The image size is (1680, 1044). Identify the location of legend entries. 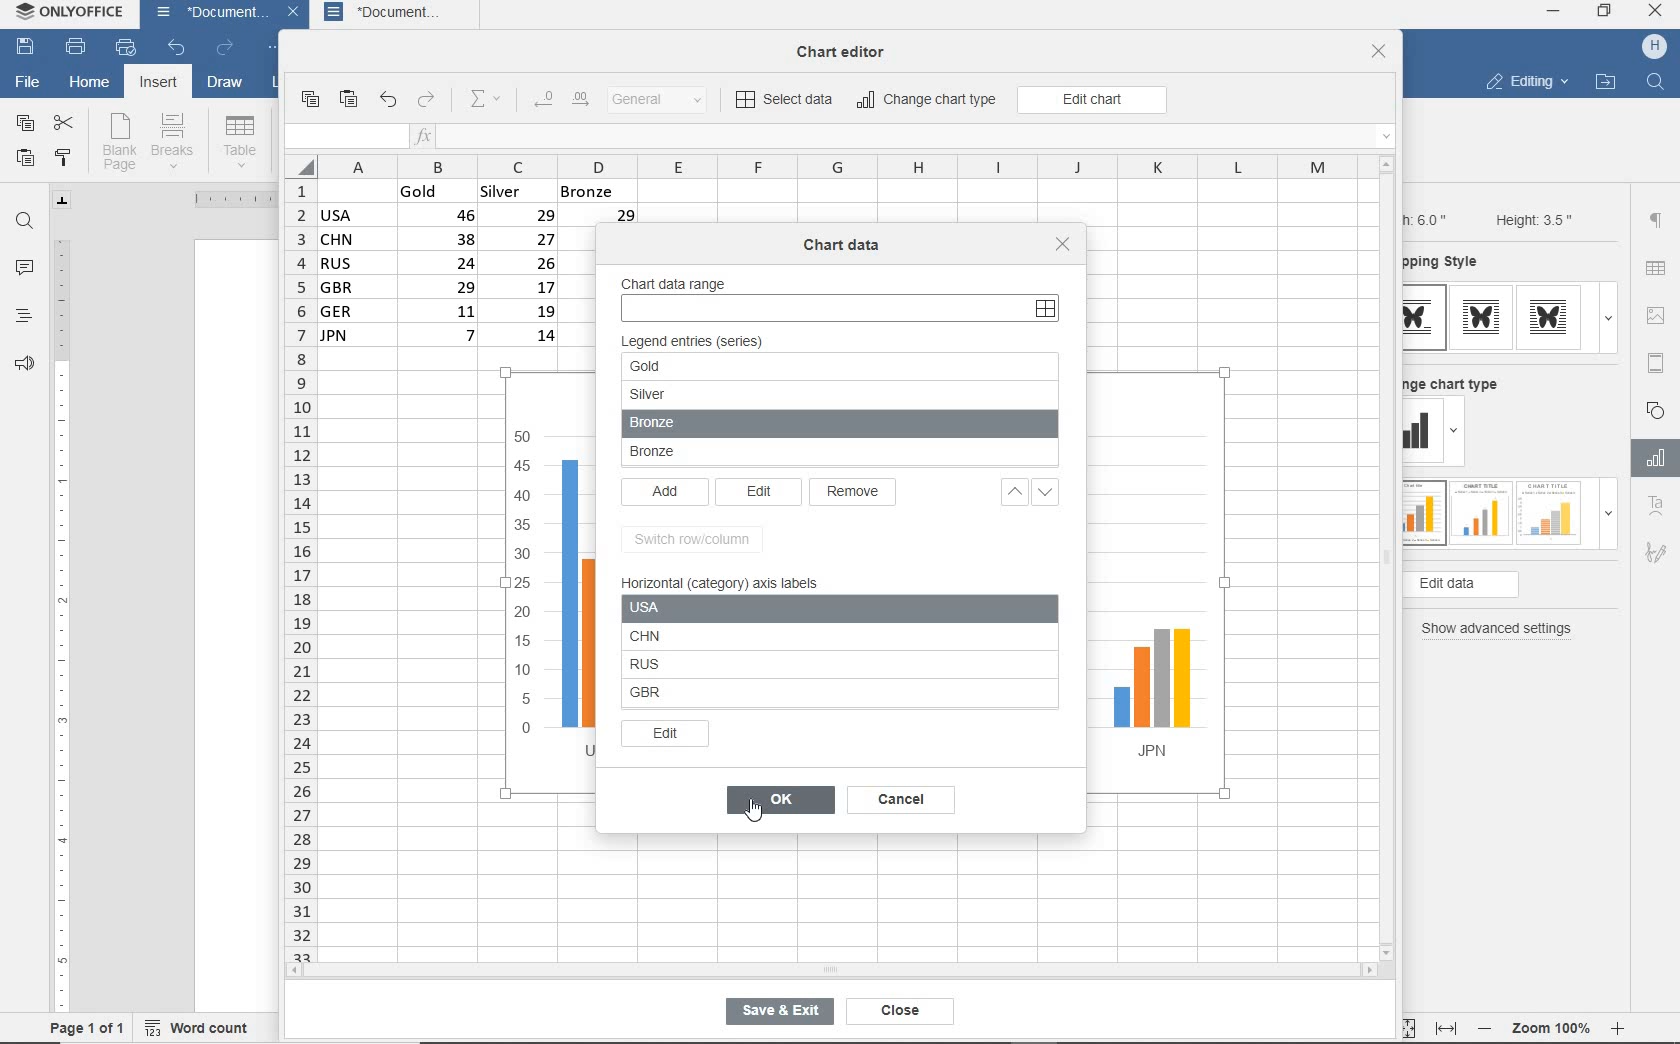
(700, 342).